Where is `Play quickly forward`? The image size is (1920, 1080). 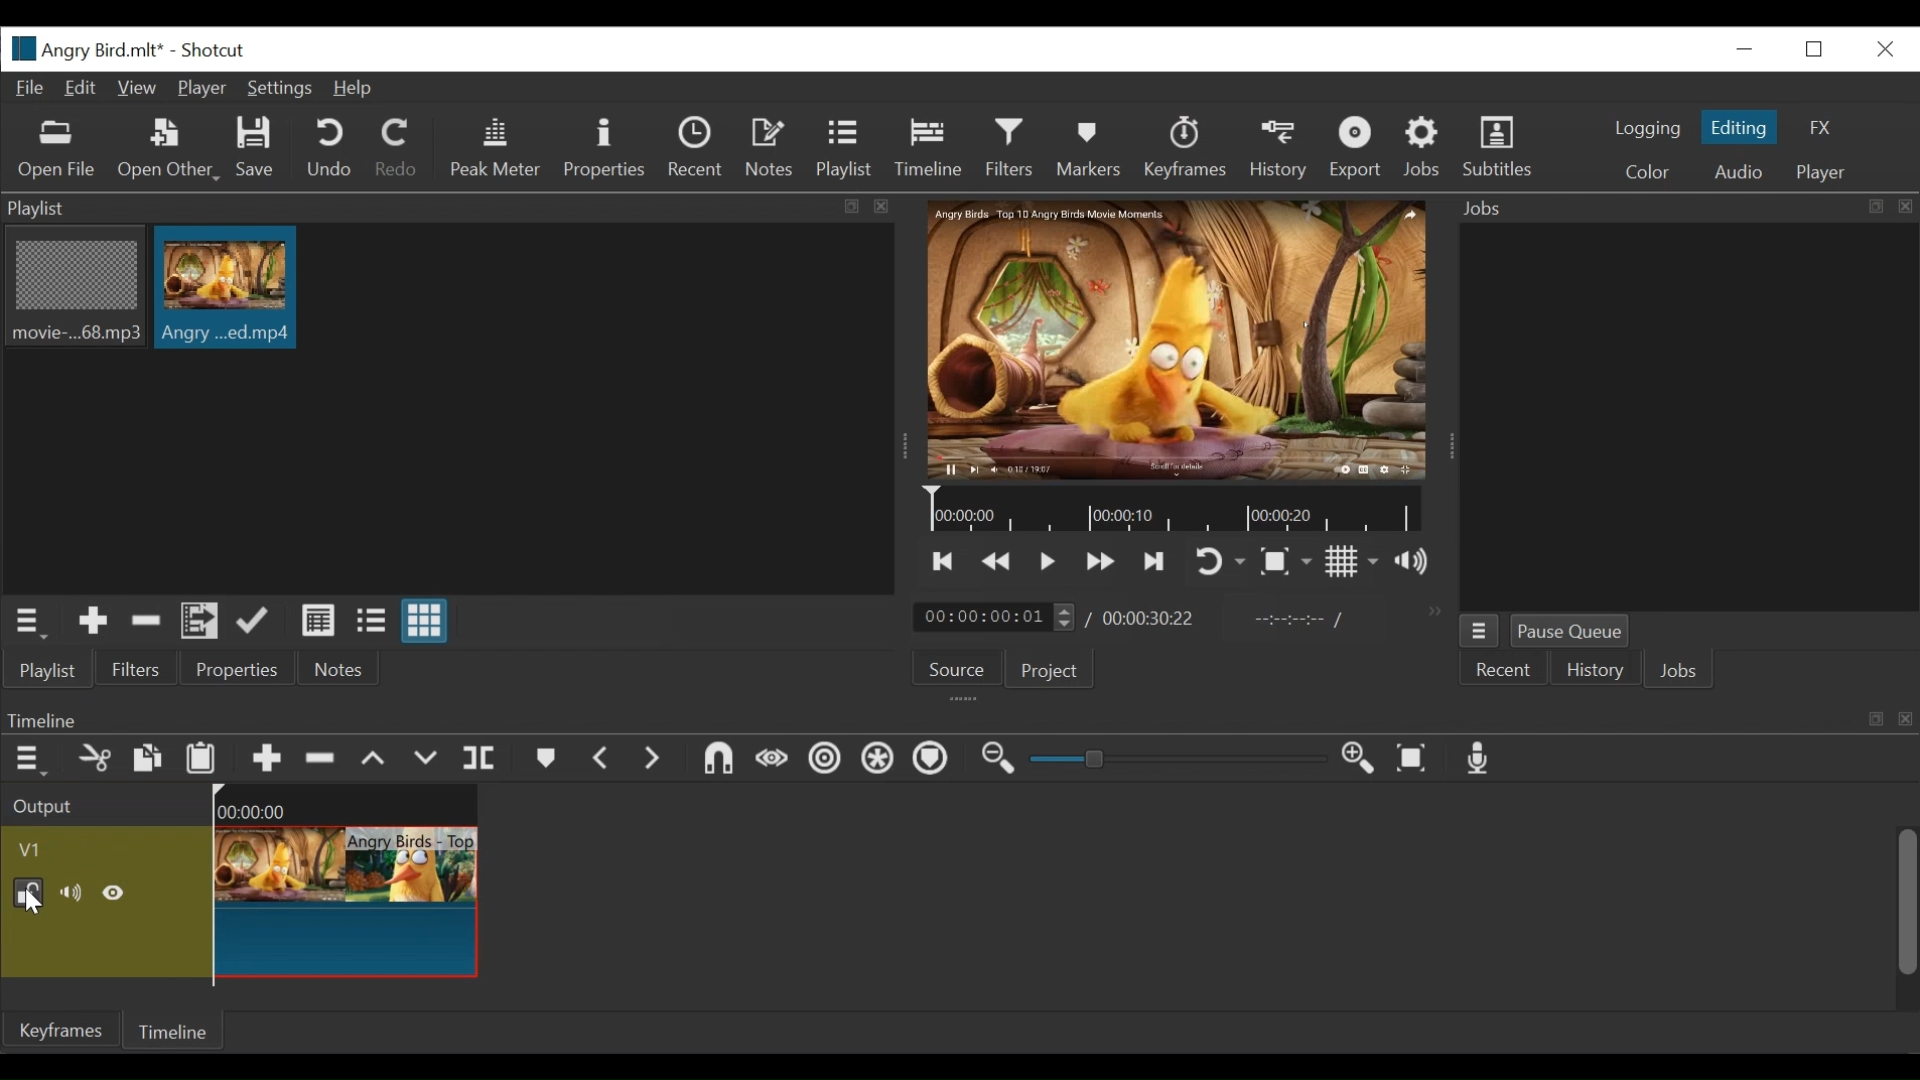 Play quickly forward is located at coordinates (1099, 563).